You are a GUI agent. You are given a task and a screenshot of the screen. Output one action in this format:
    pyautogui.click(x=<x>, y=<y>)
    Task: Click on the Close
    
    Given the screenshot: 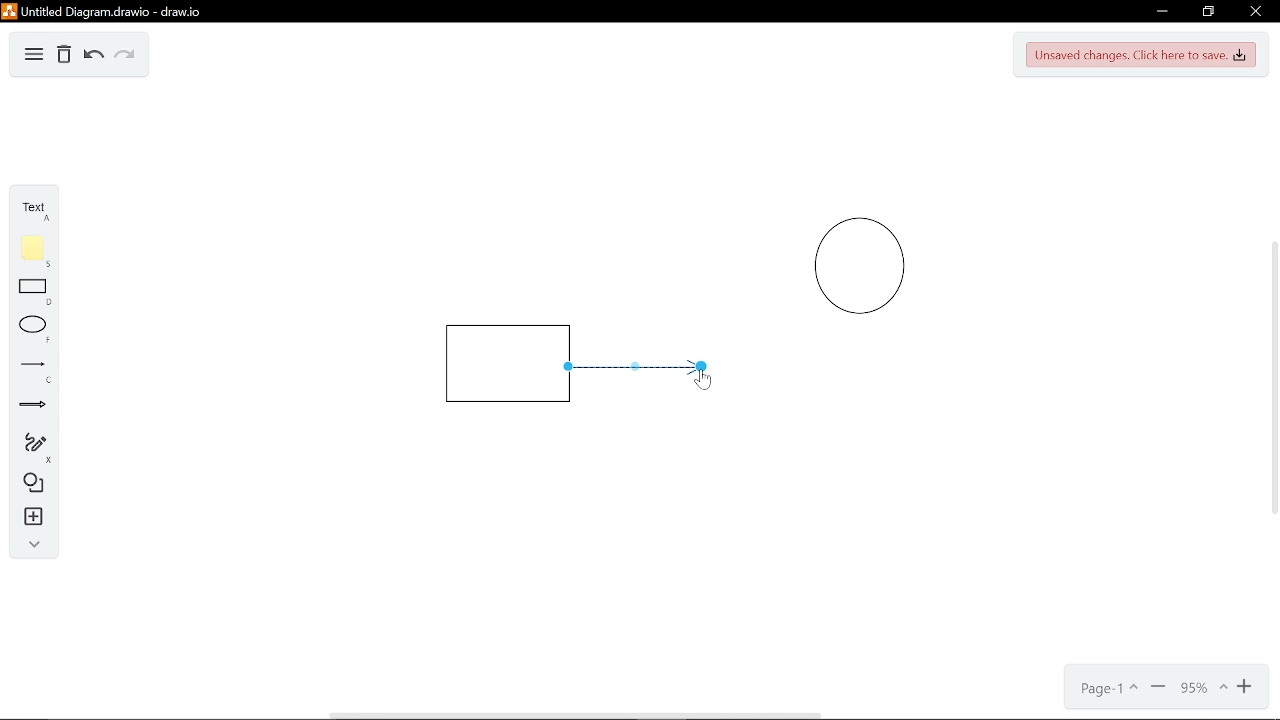 What is the action you would take?
    pyautogui.click(x=1254, y=12)
    